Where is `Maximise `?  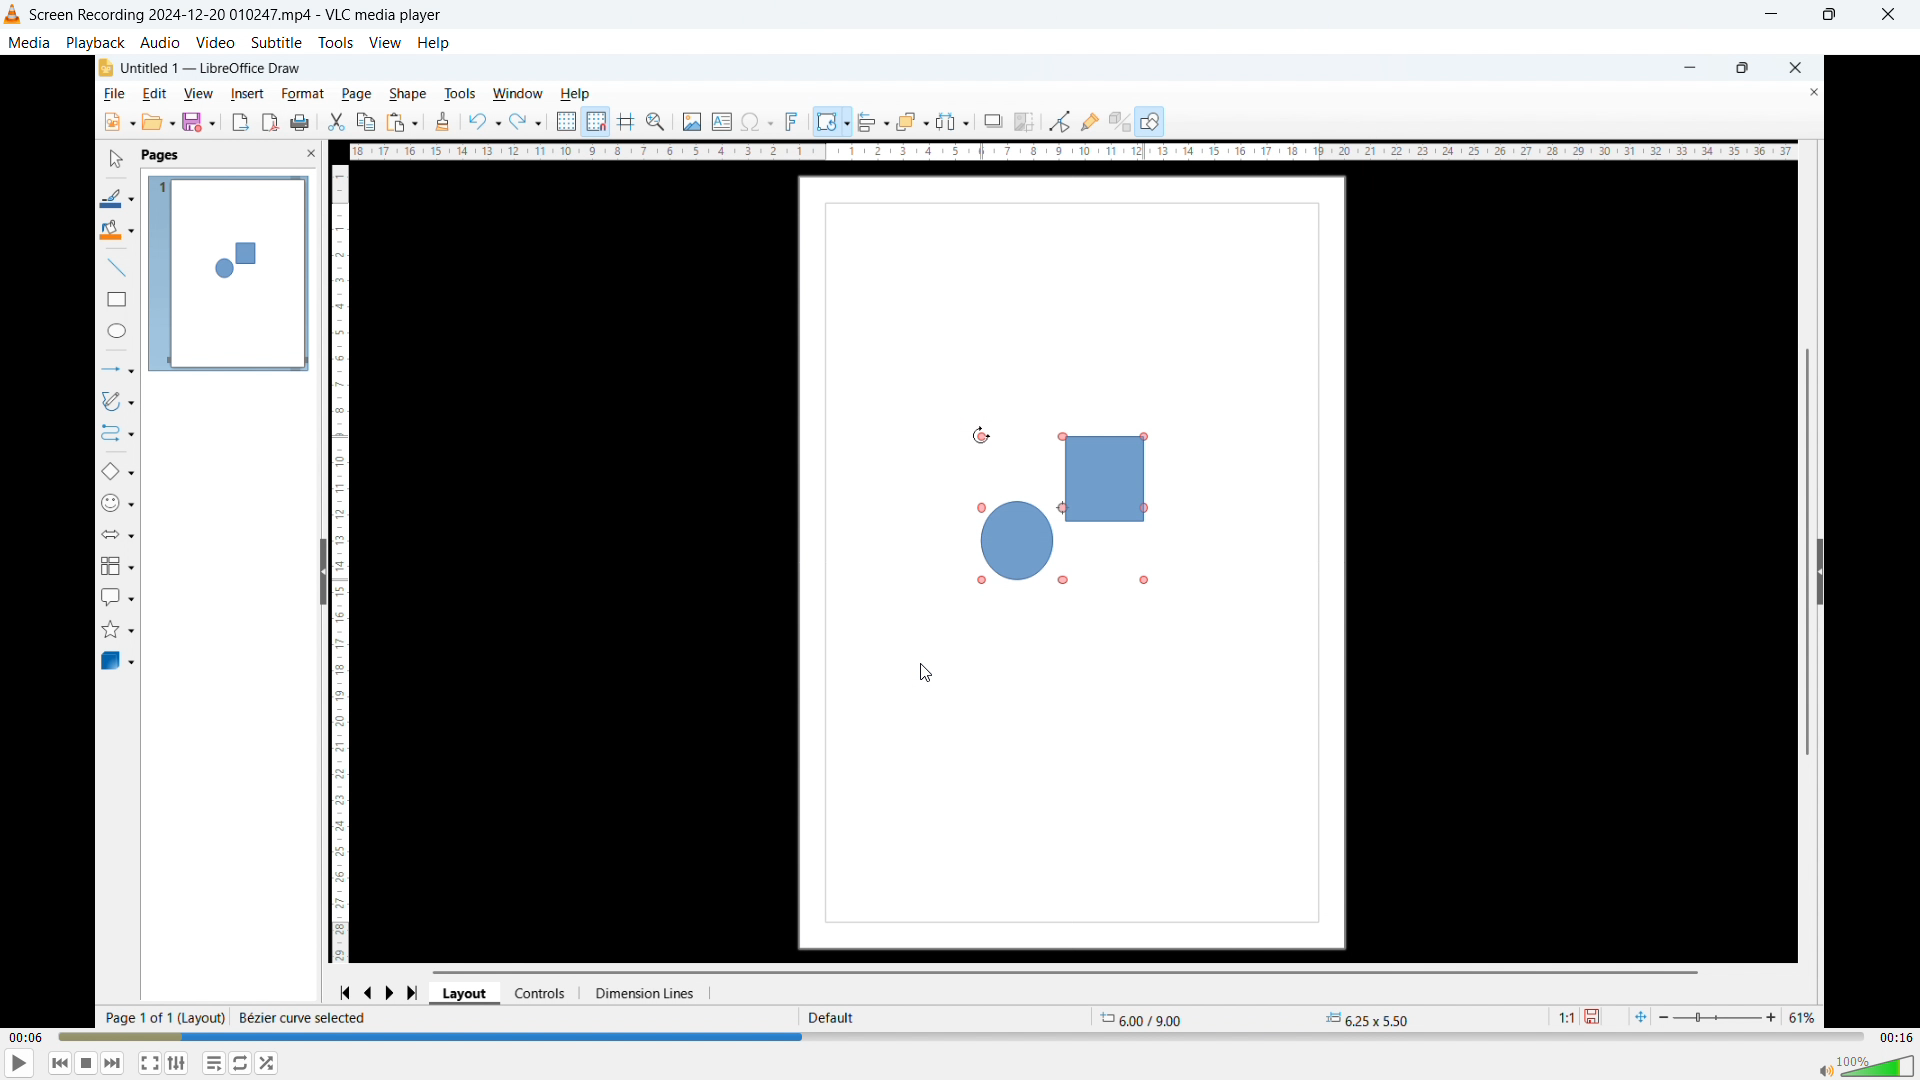
Maximise  is located at coordinates (1829, 16).